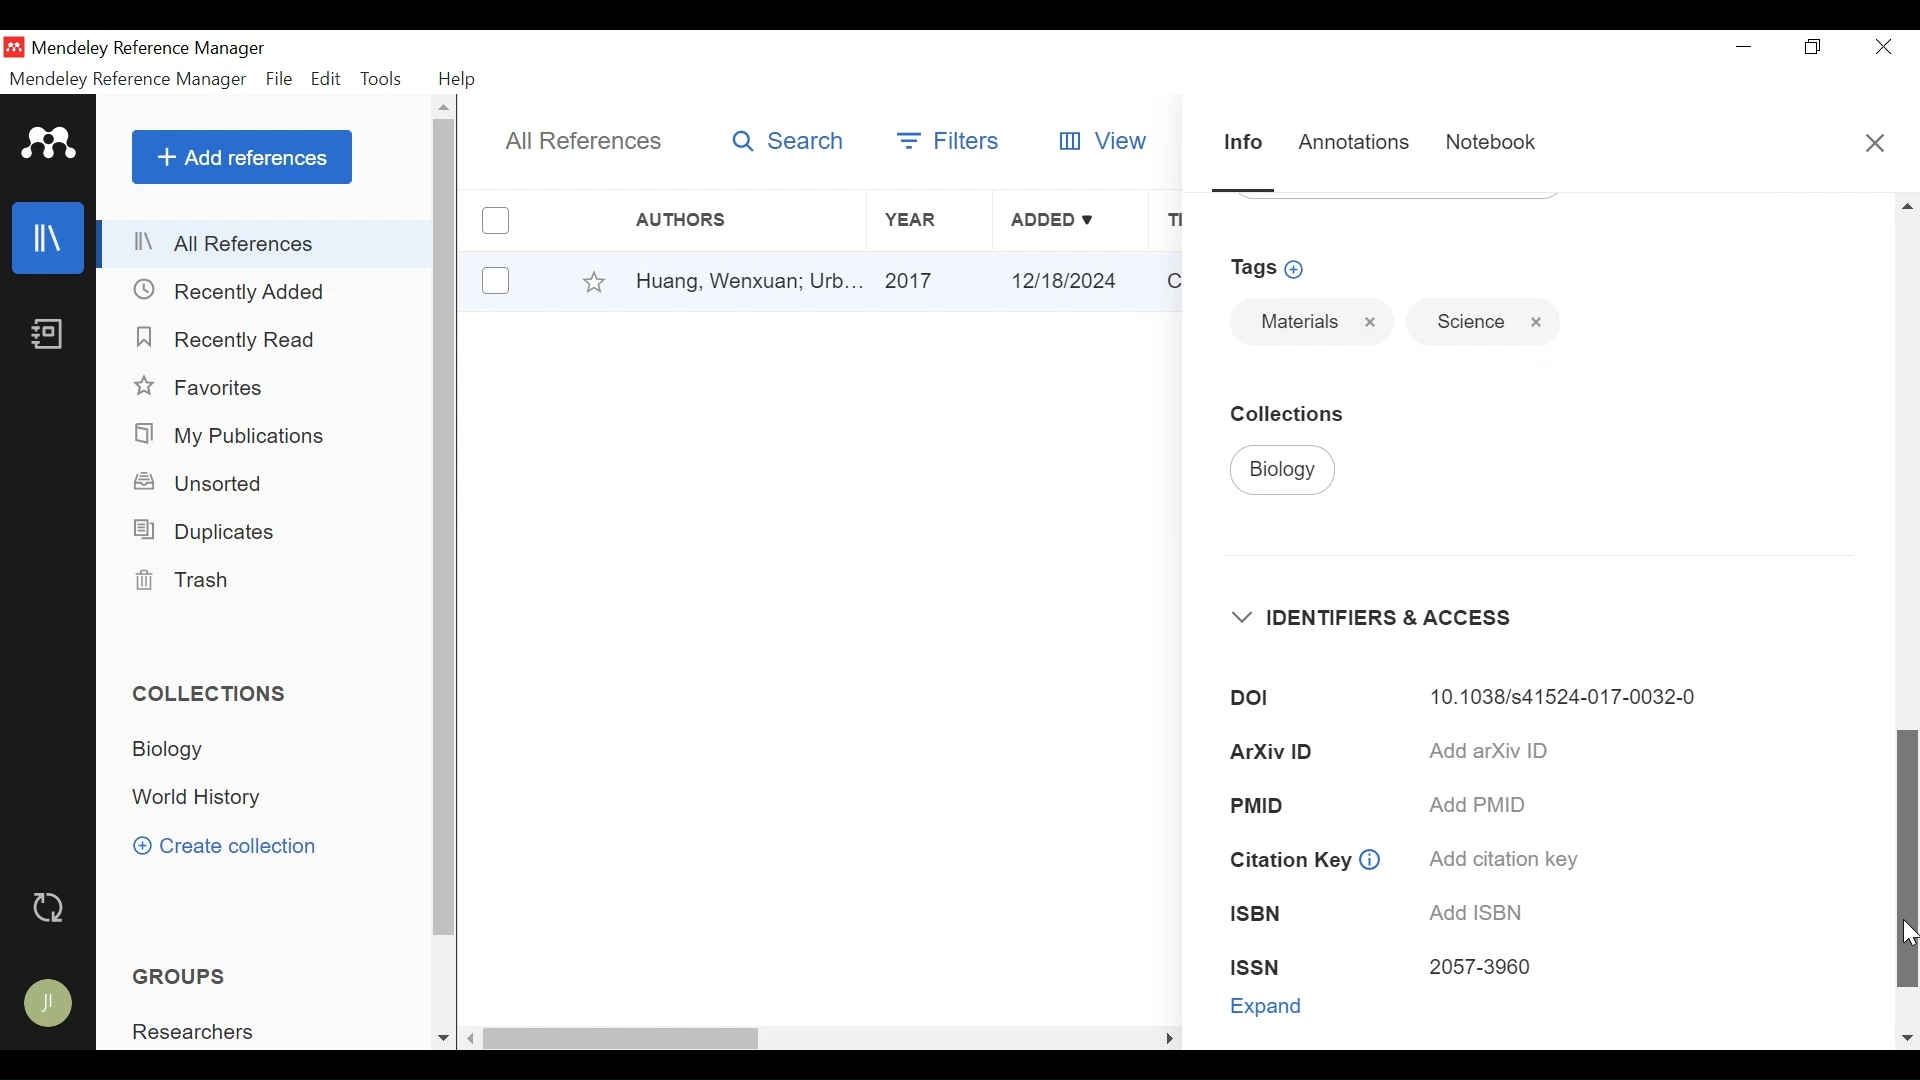  I want to click on Close, so click(1371, 322).